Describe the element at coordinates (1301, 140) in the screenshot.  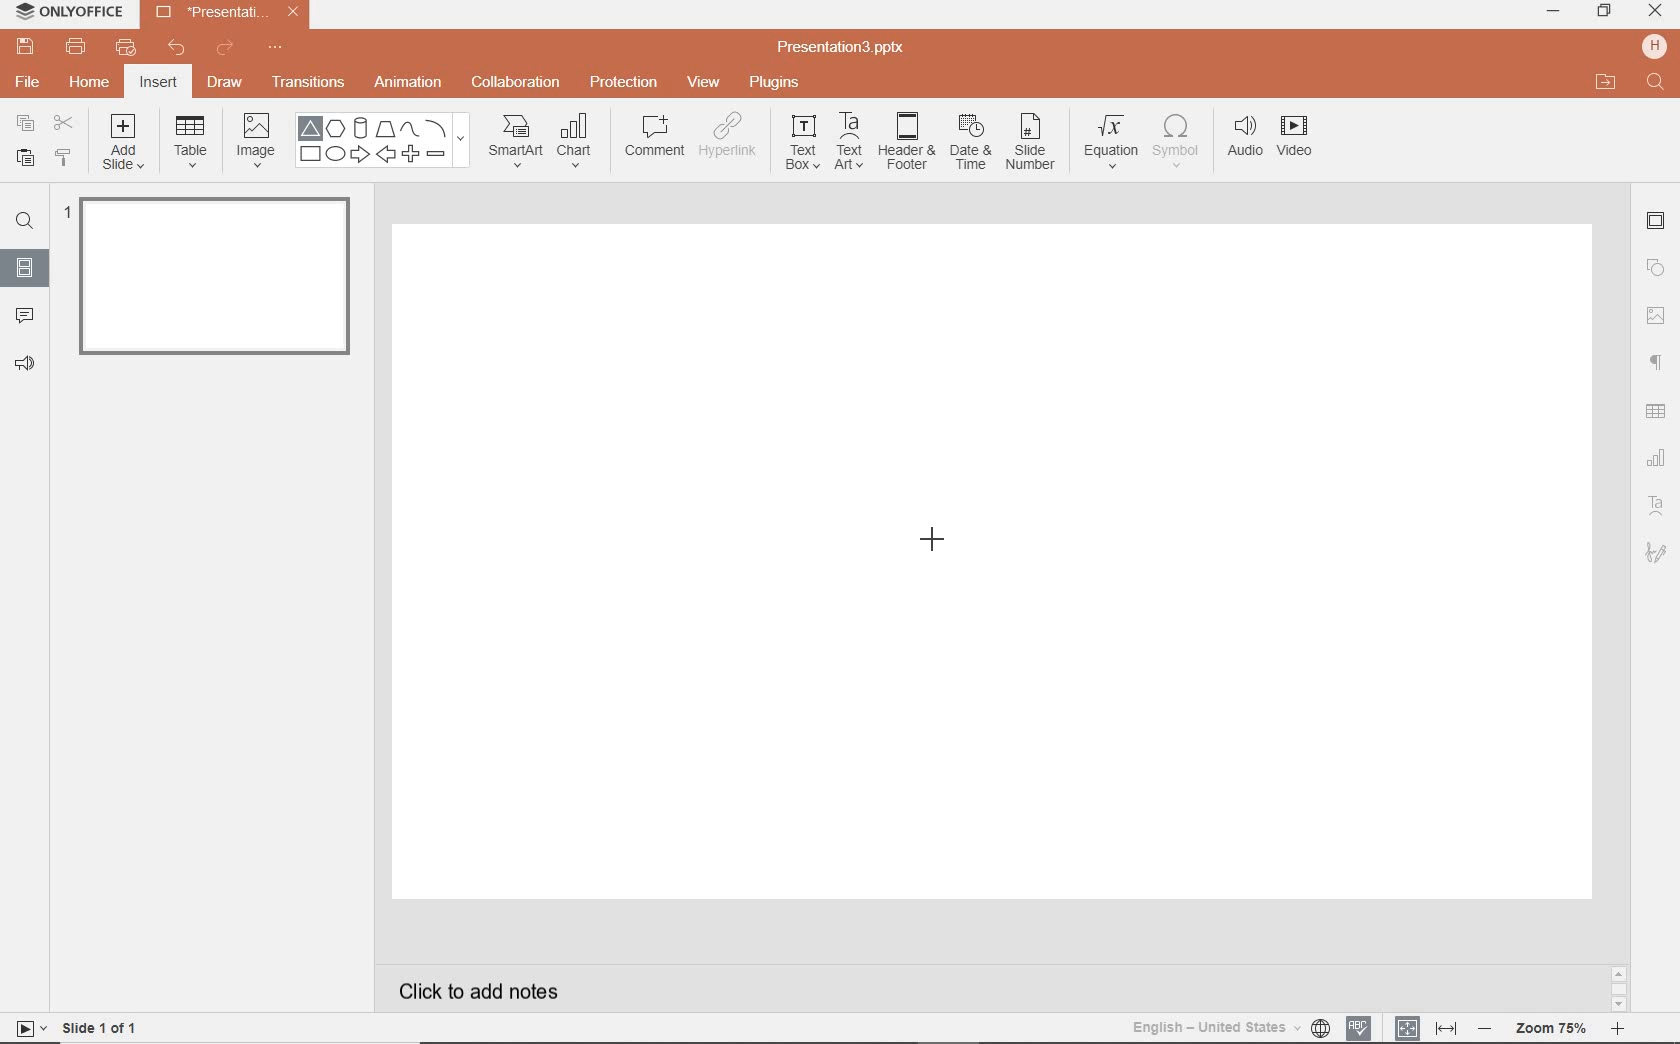
I see `VIDEO` at that location.